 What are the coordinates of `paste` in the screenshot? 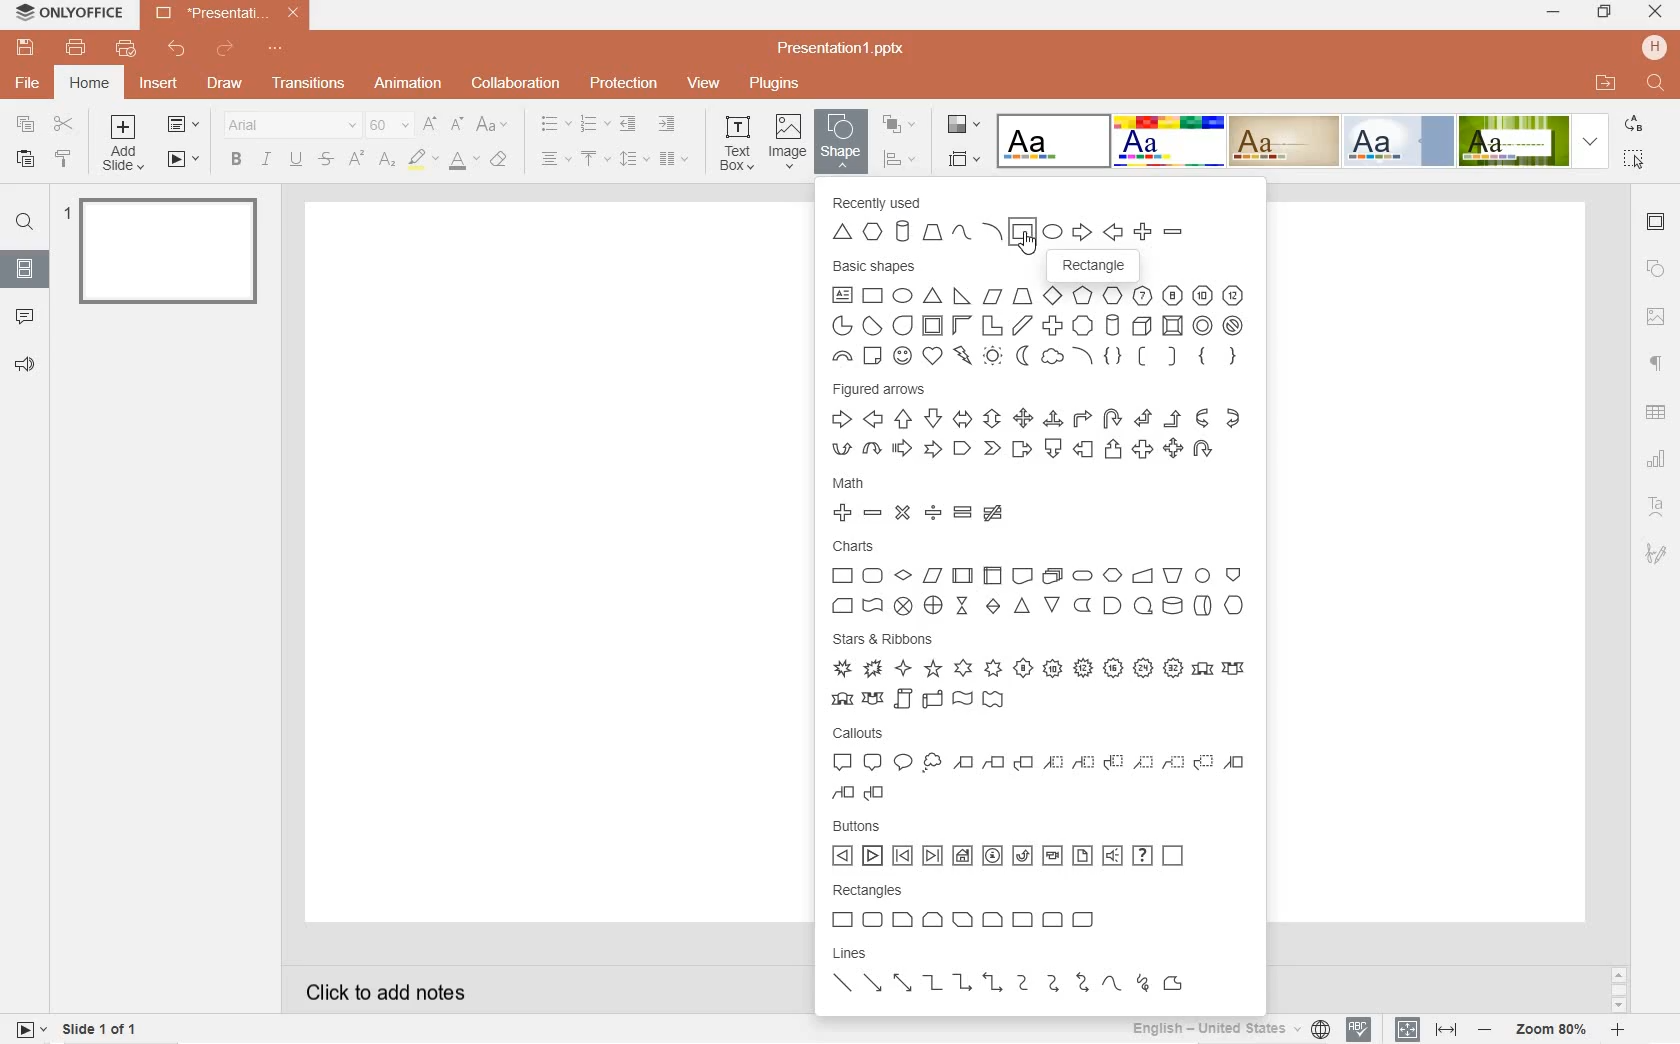 It's located at (22, 160).